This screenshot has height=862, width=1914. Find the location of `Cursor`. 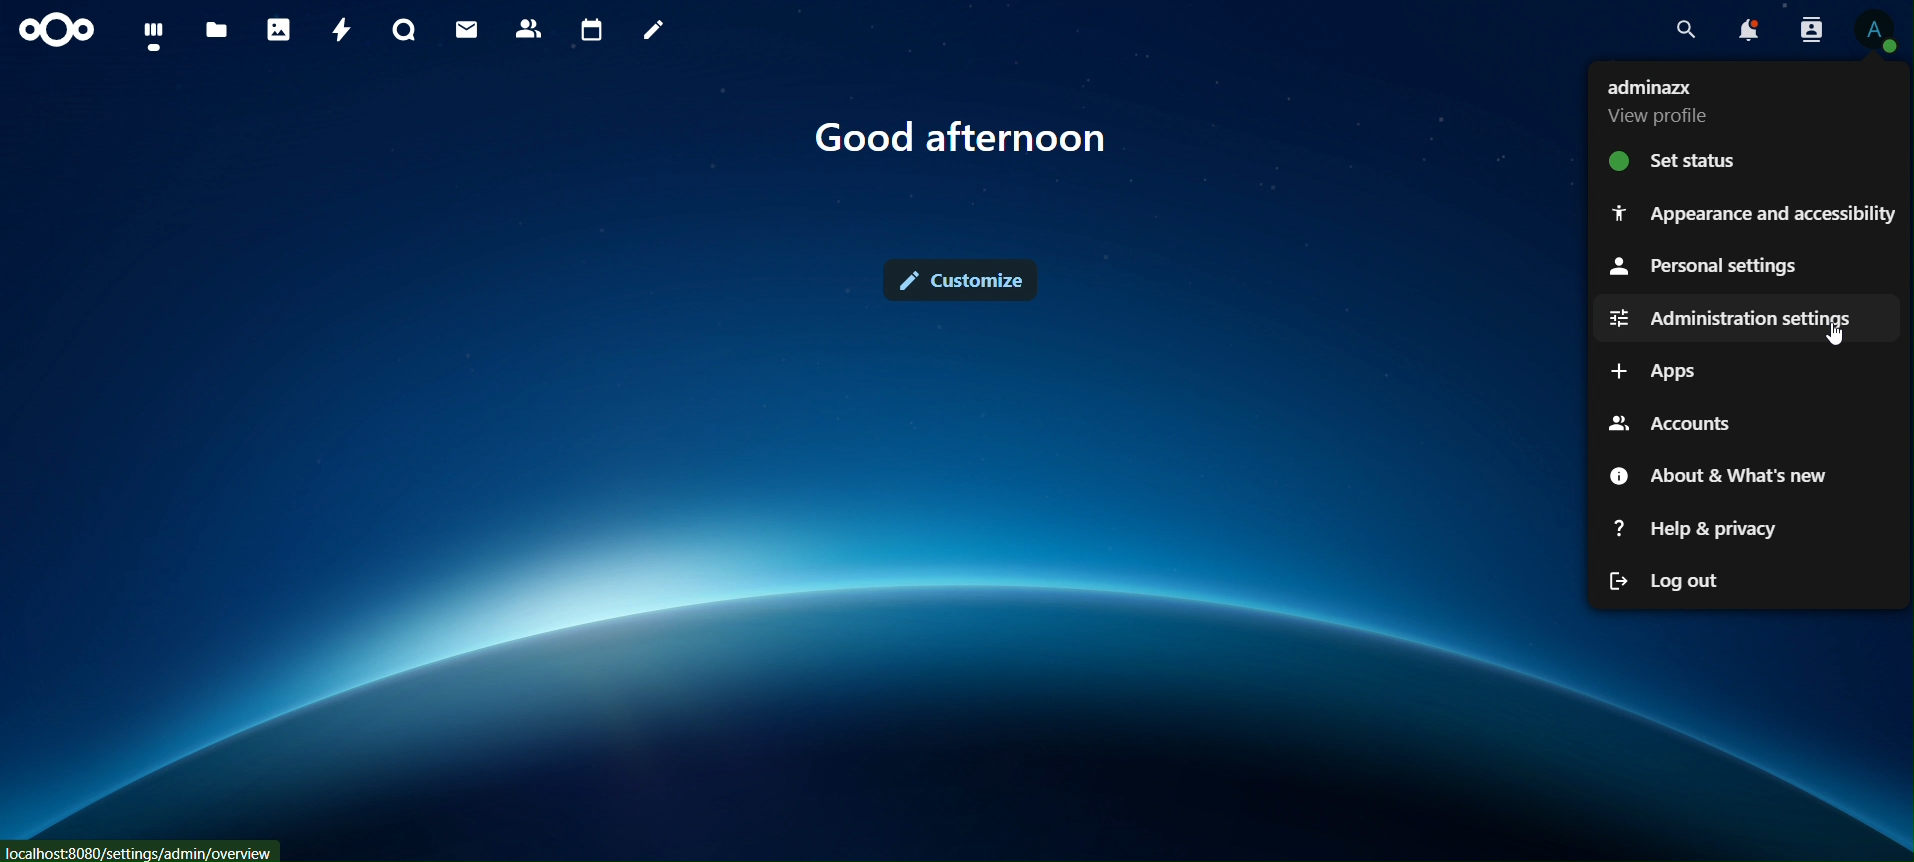

Cursor is located at coordinates (1843, 335).